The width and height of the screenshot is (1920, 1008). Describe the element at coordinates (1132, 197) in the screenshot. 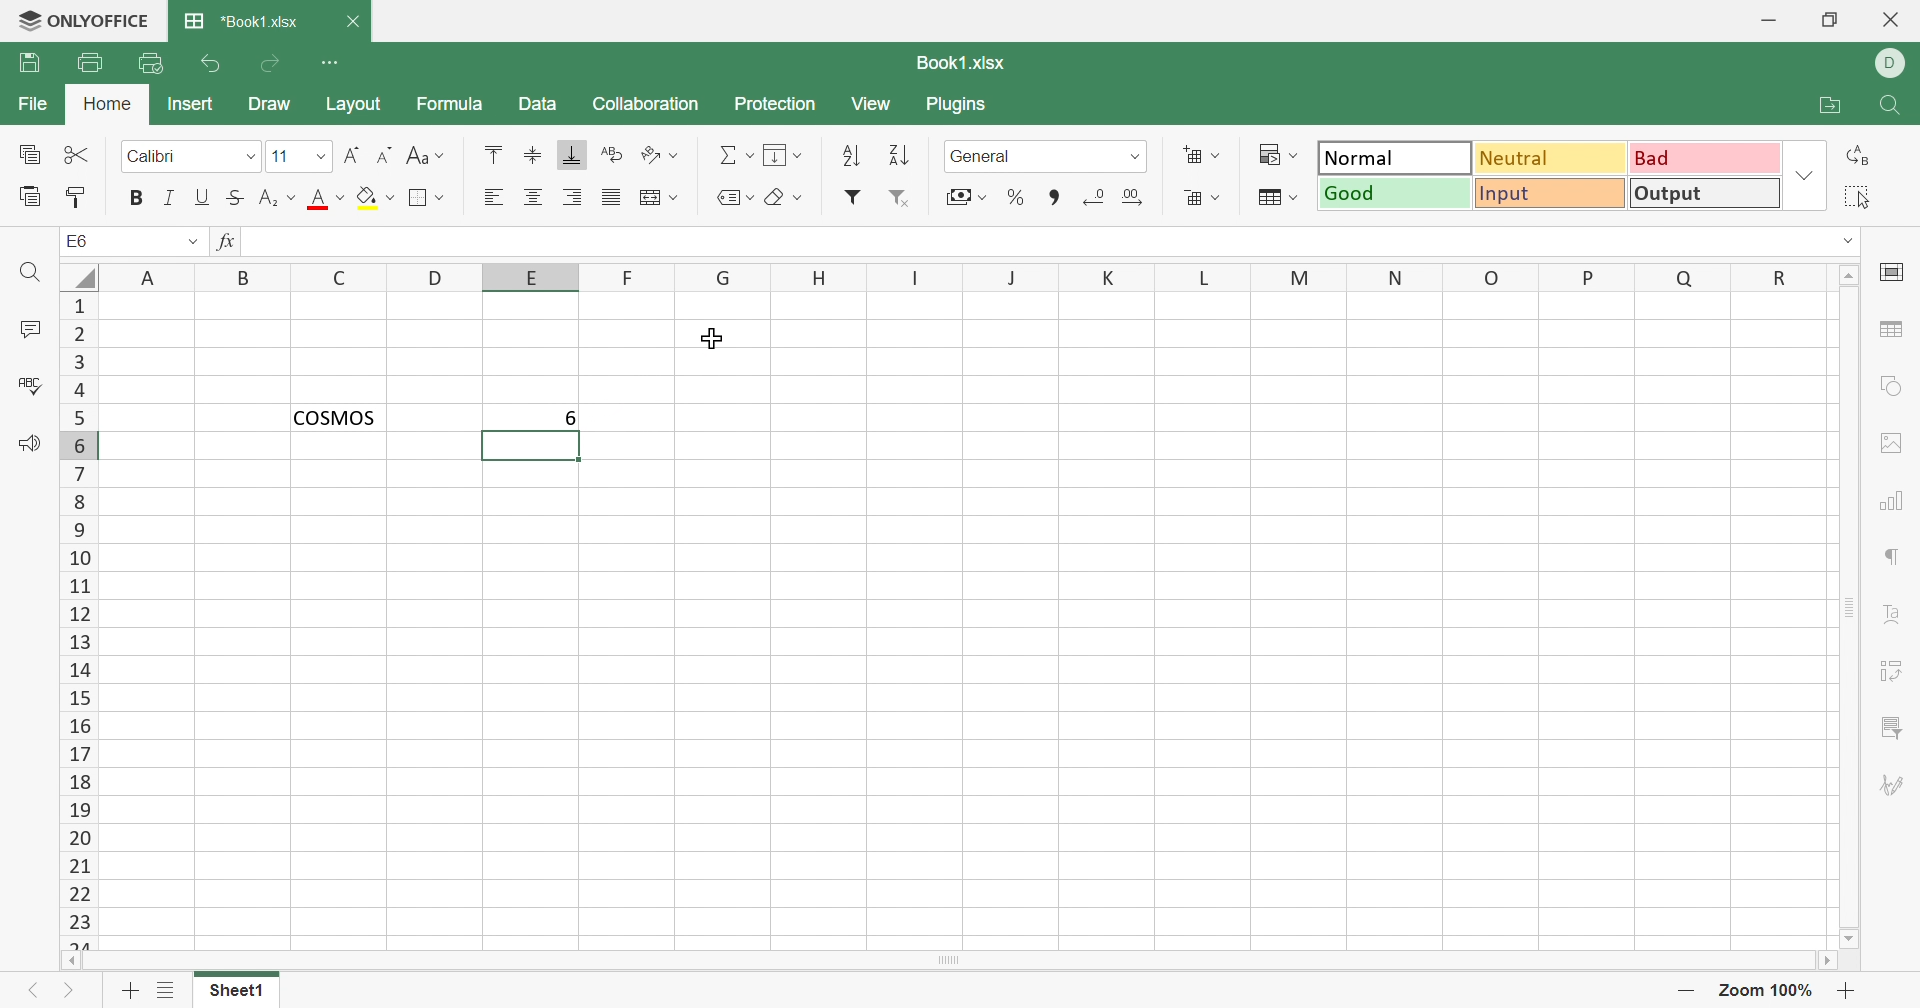

I see `Increase decimal` at that location.